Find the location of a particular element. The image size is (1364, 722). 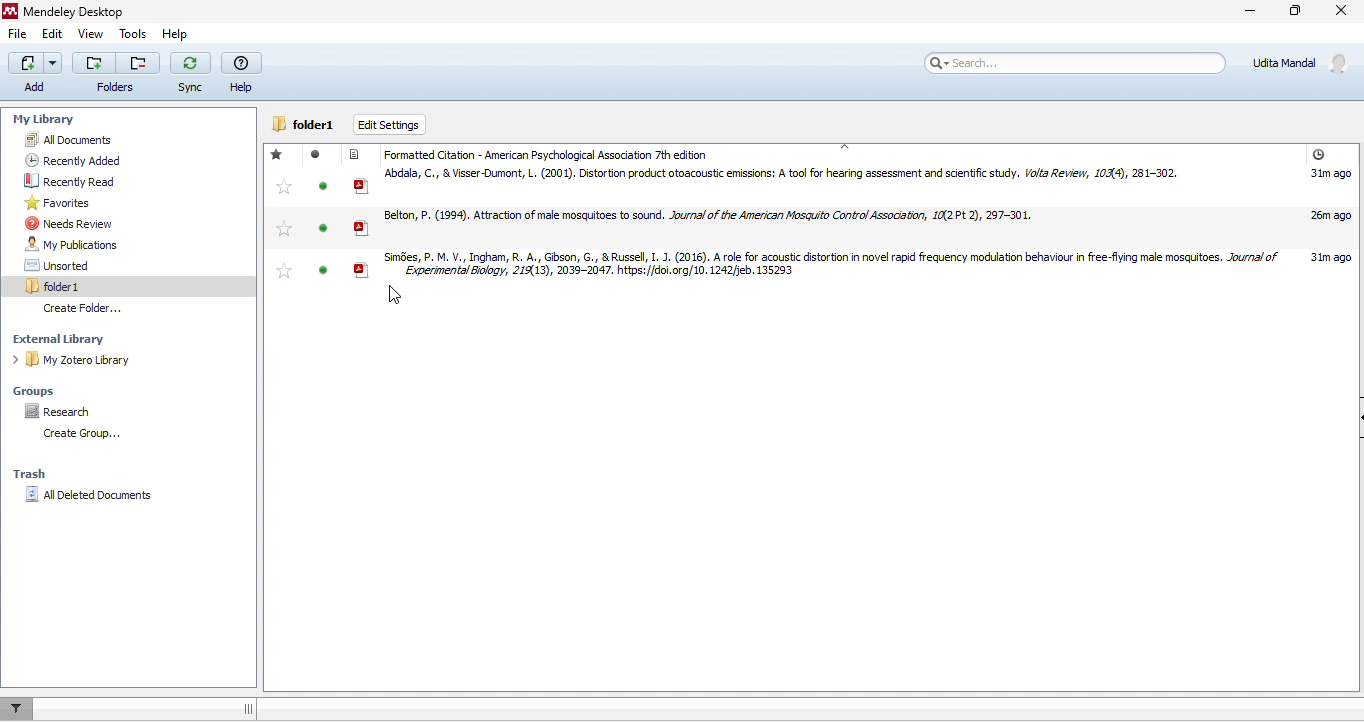

research articles is located at coordinates (852, 183).